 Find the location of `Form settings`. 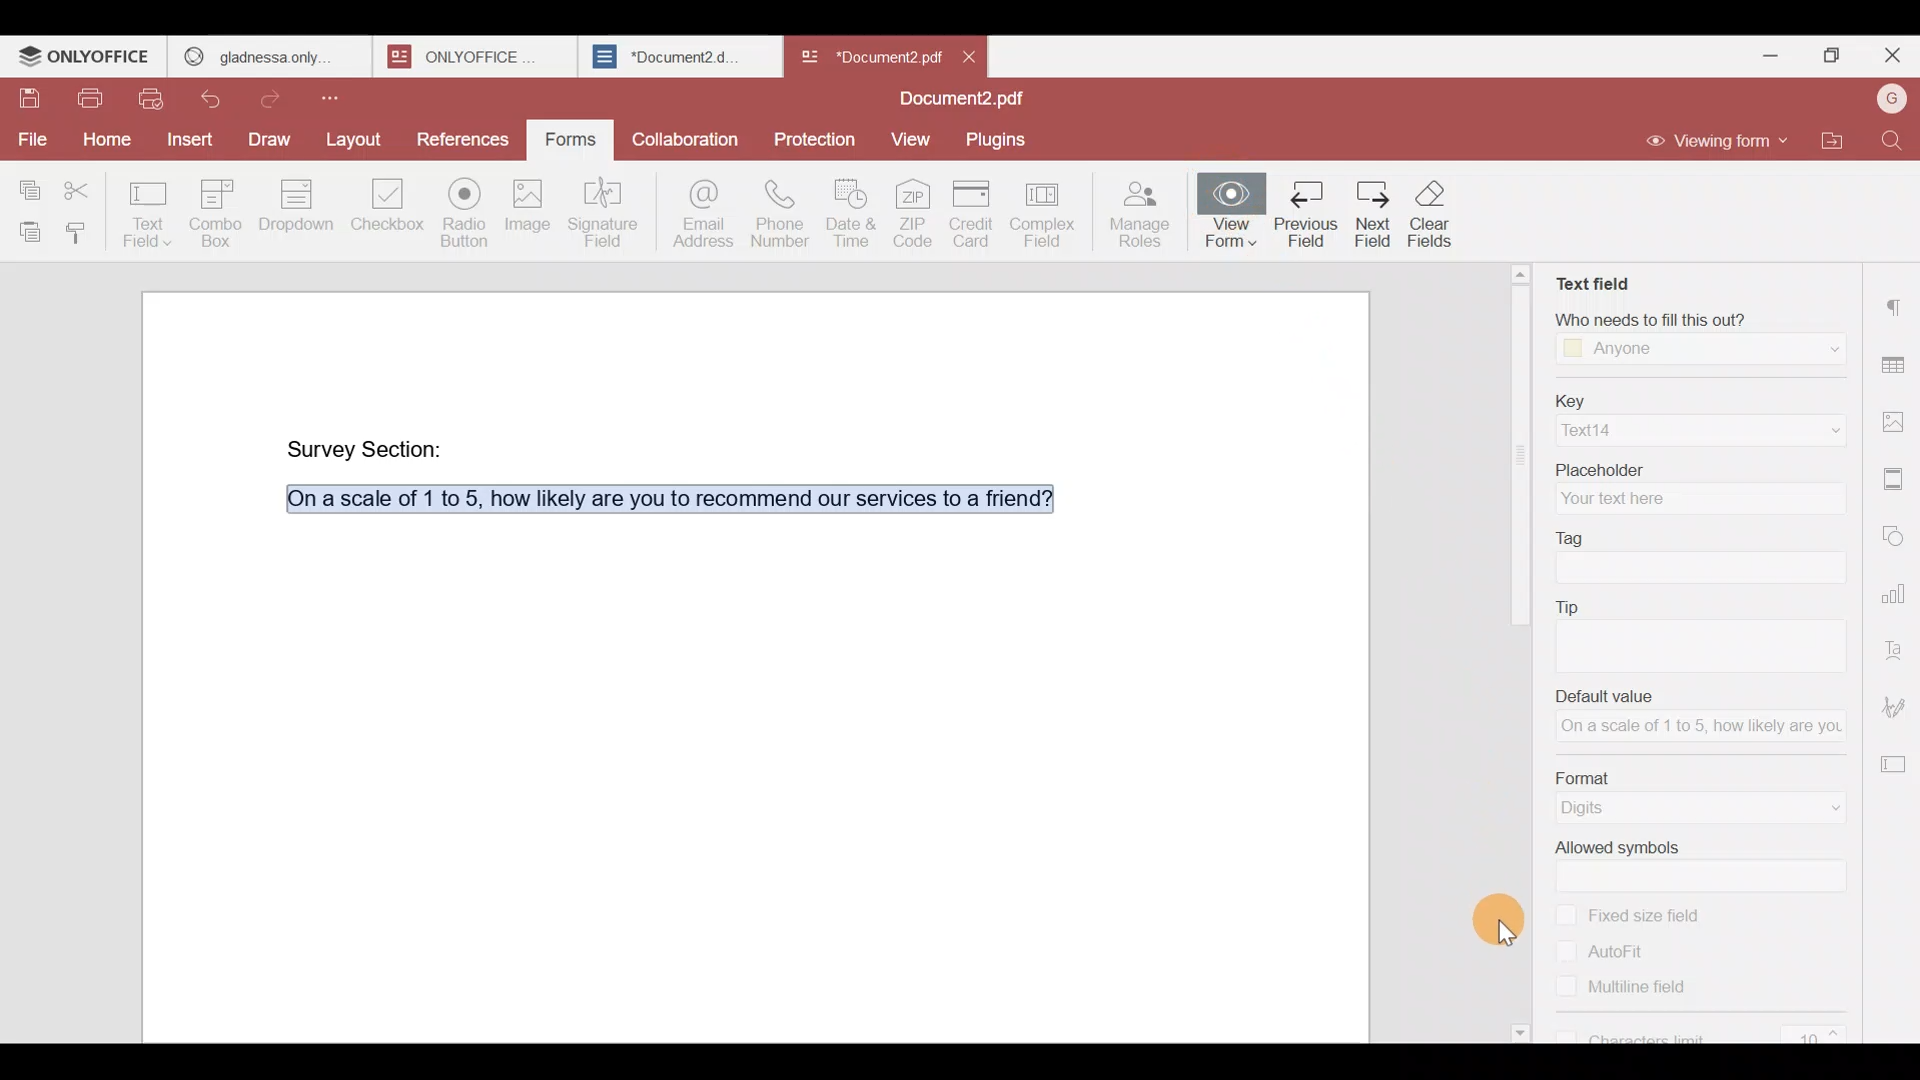

Form settings is located at coordinates (1895, 765).